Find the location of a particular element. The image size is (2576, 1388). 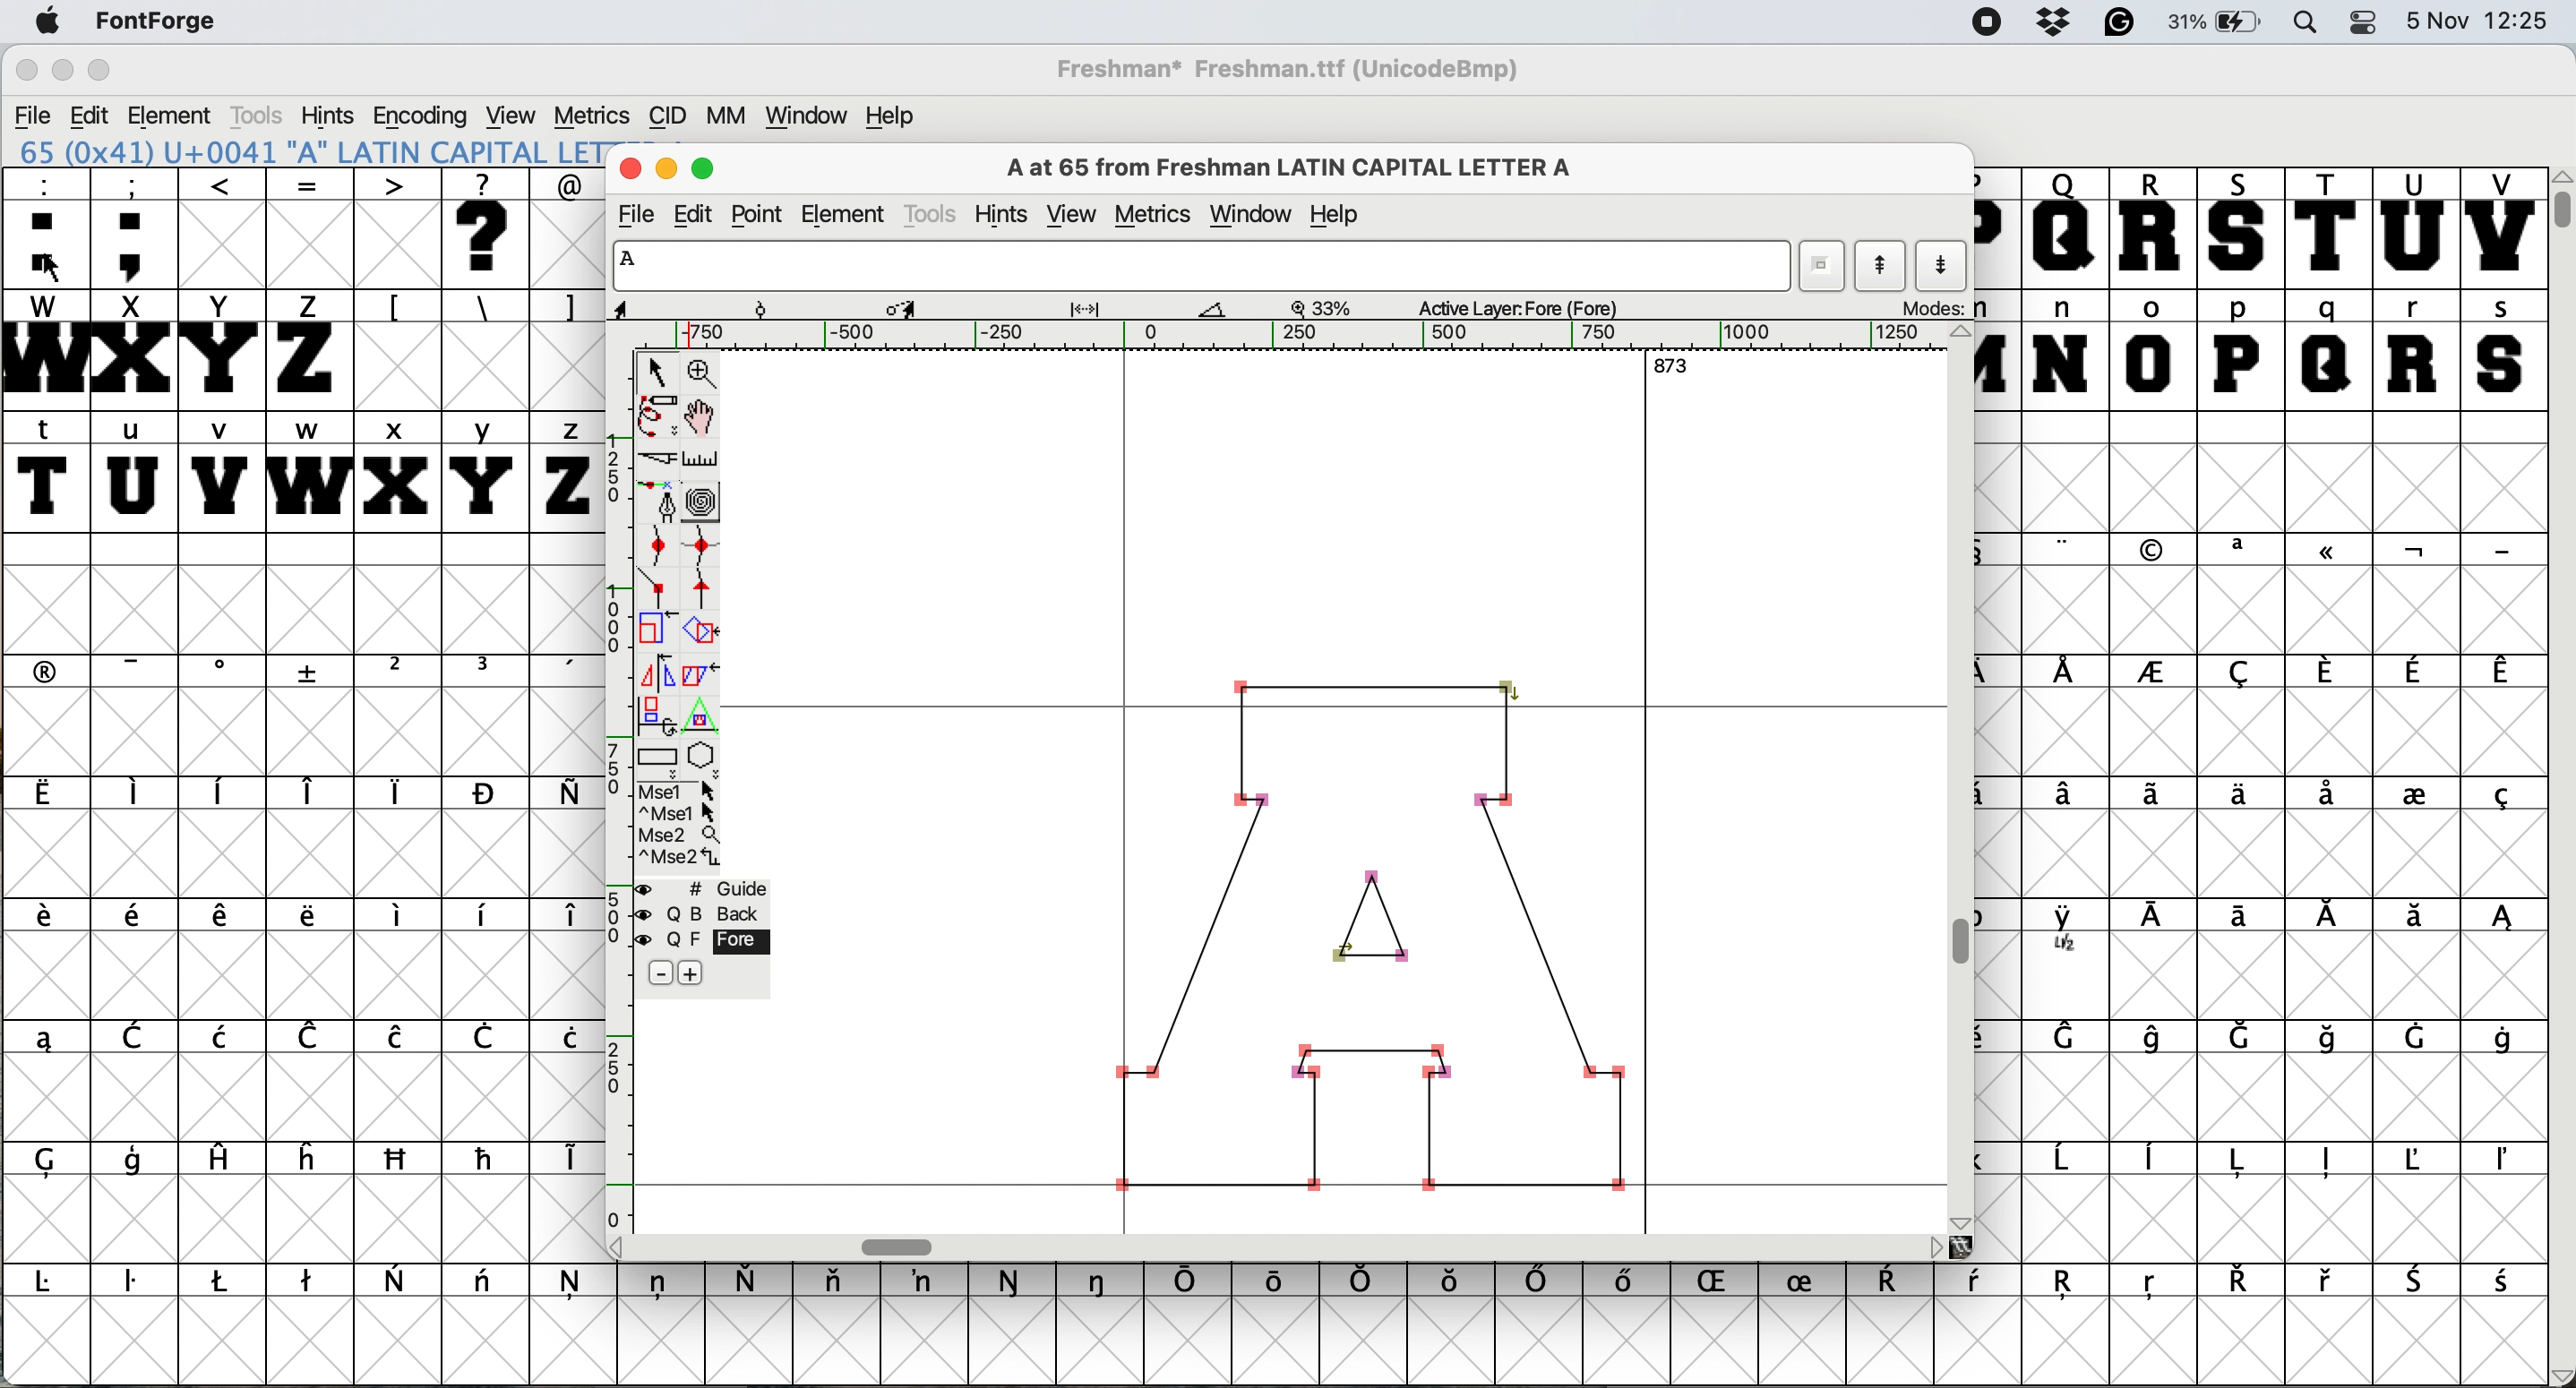

horizontal scale is located at coordinates (1300, 336).